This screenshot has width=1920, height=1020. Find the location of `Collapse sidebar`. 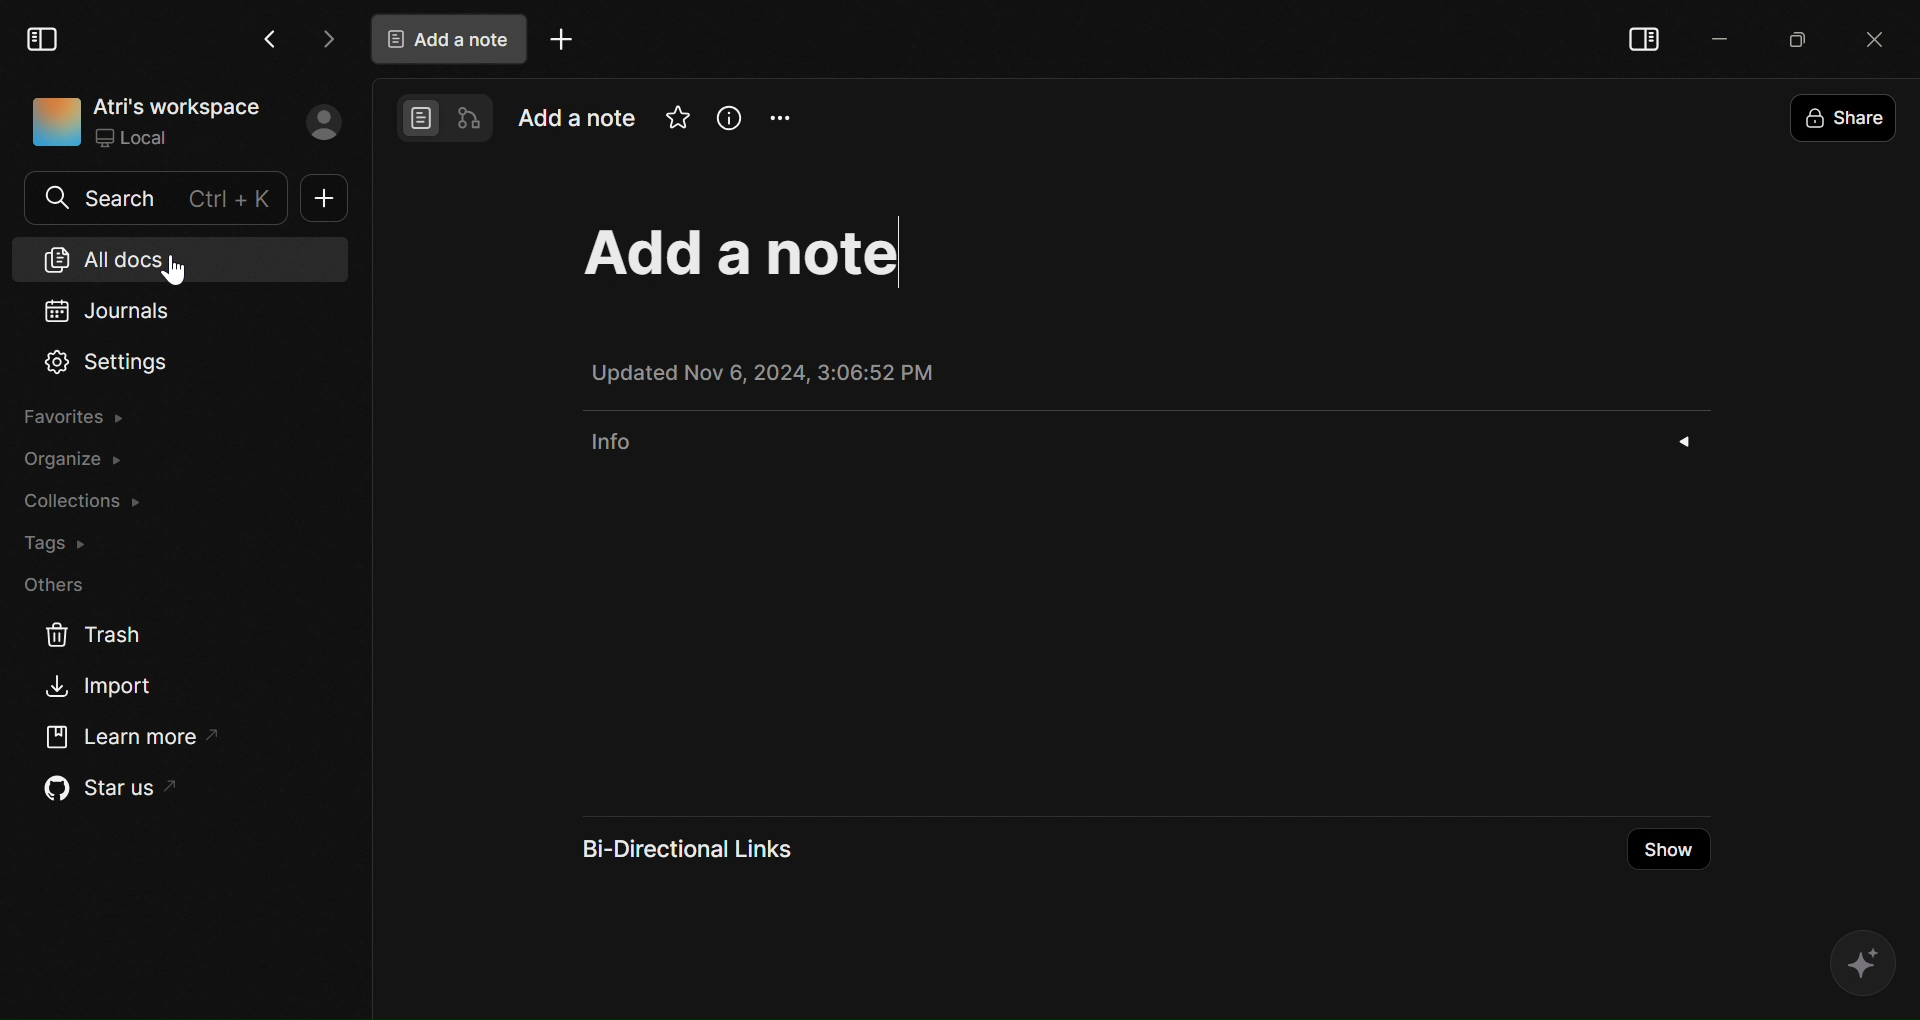

Collapse sidebar is located at coordinates (1644, 41).